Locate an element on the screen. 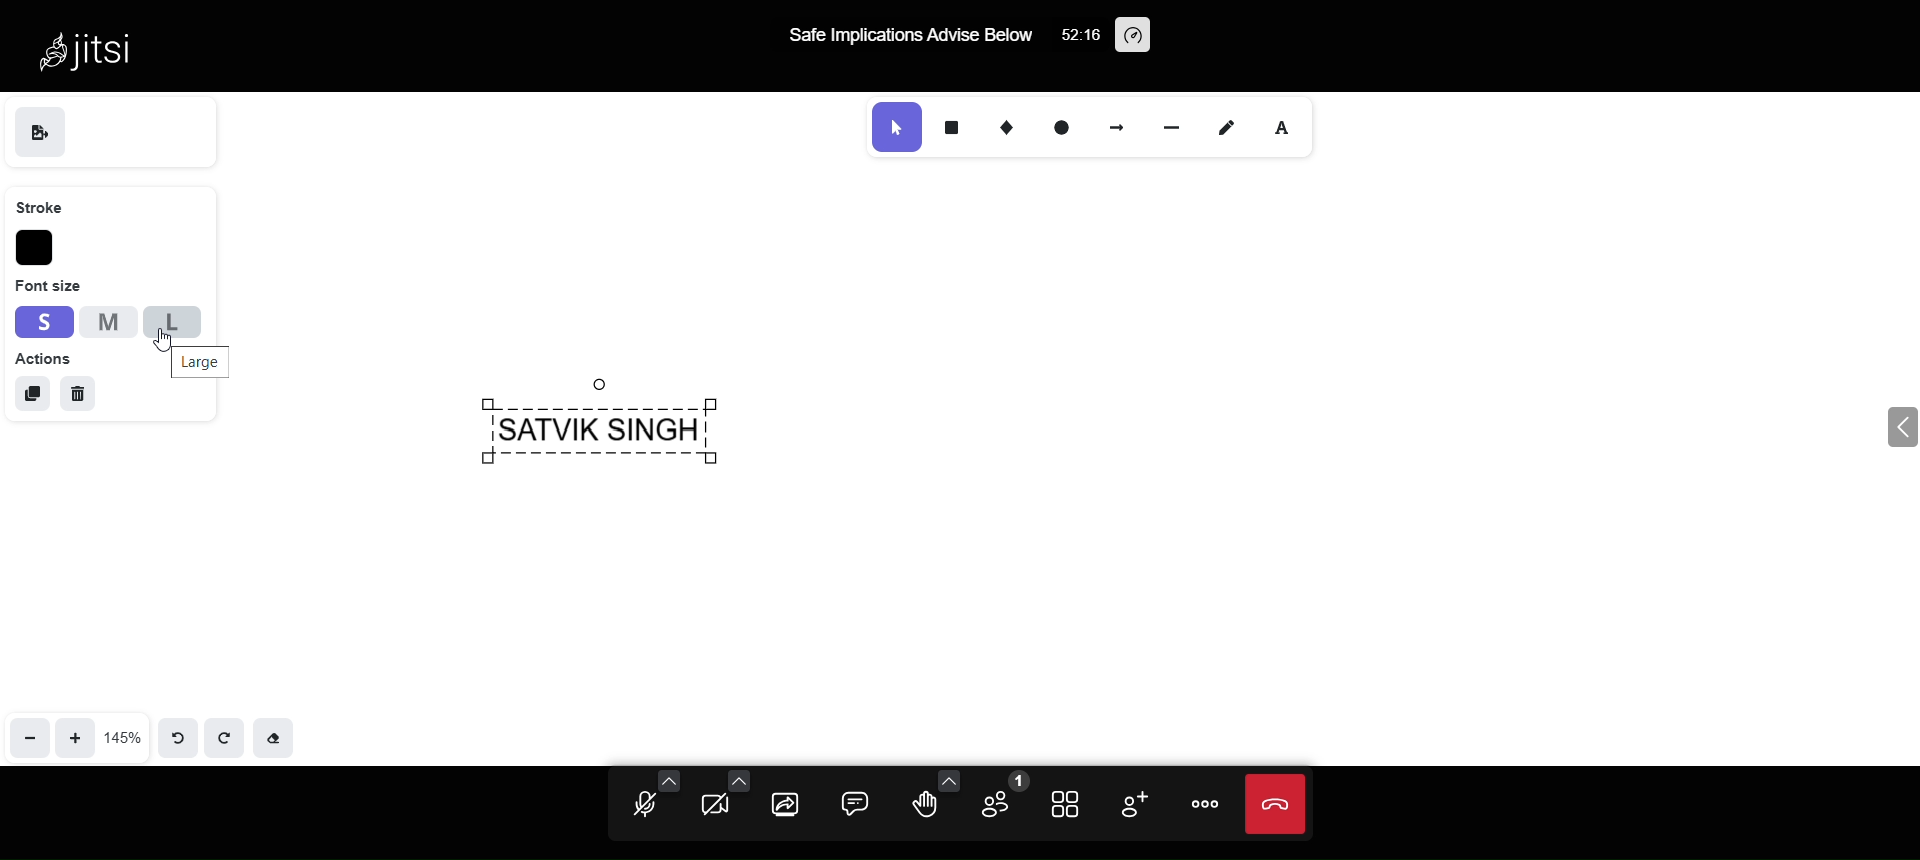 The image size is (1920, 860). end call is located at coordinates (1272, 807).